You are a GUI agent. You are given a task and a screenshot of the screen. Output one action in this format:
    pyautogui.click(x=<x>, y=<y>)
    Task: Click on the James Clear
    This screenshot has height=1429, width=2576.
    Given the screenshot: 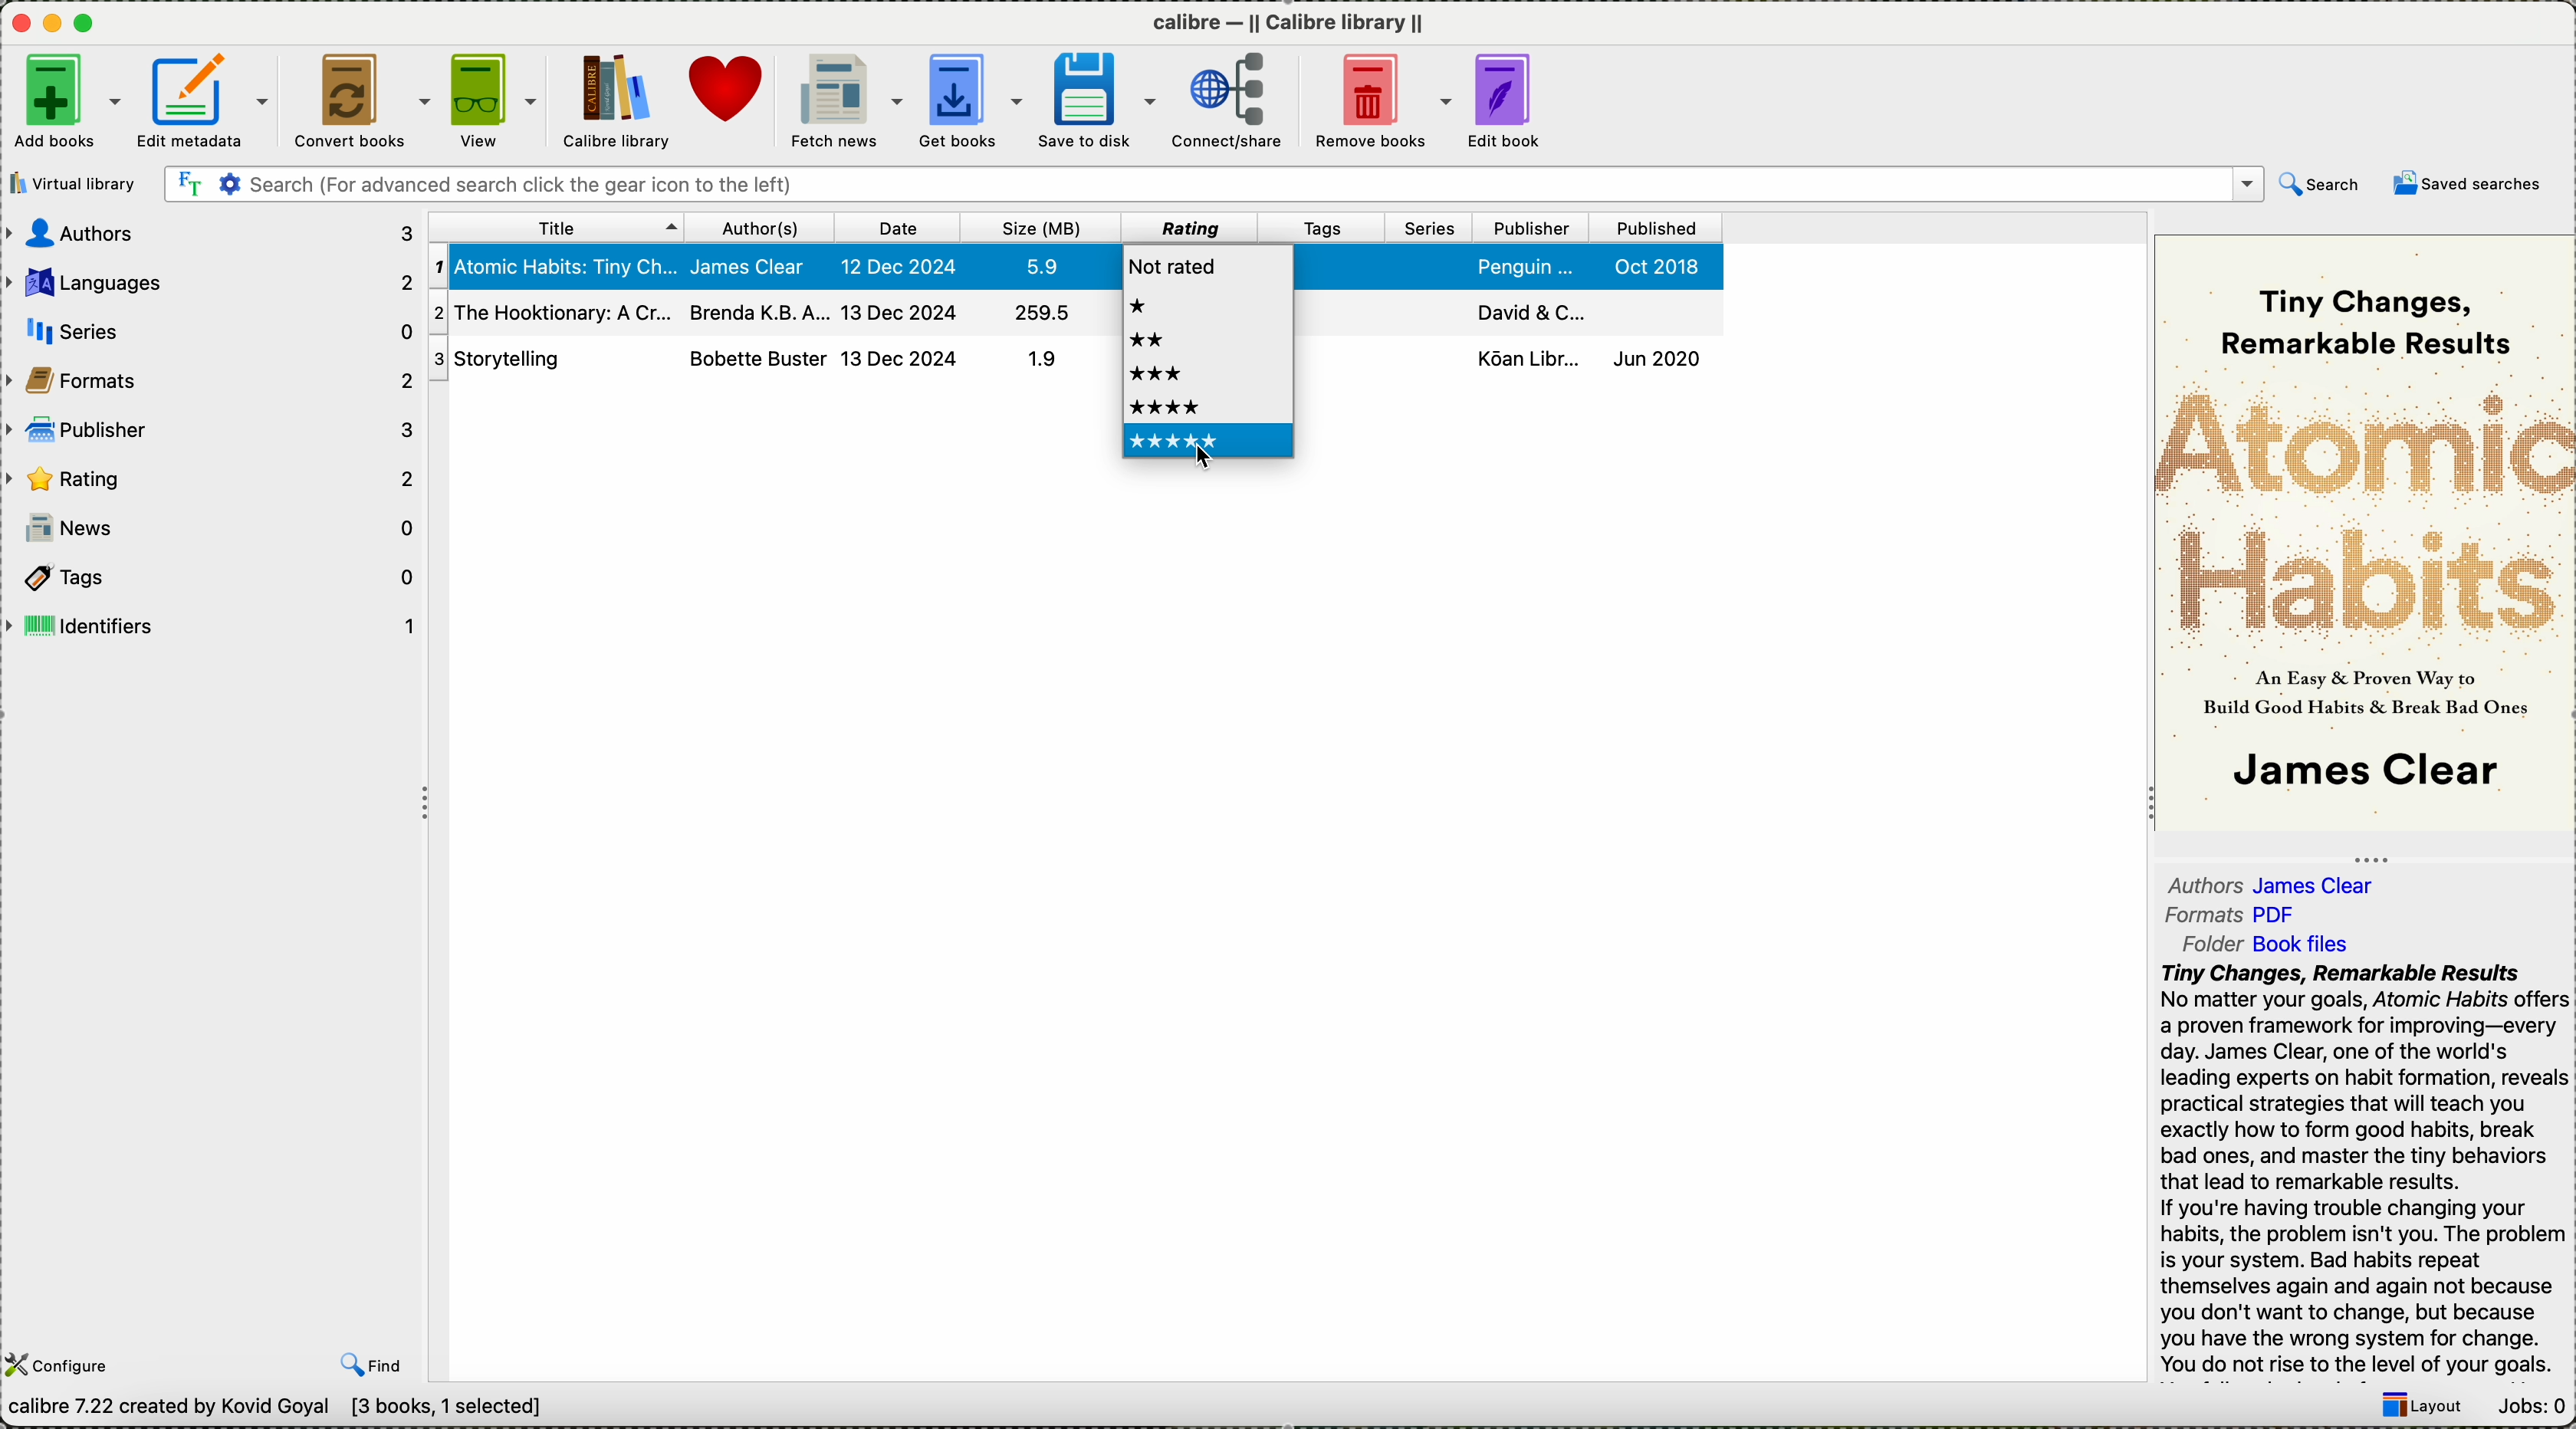 What is the action you would take?
    pyautogui.click(x=757, y=266)
    